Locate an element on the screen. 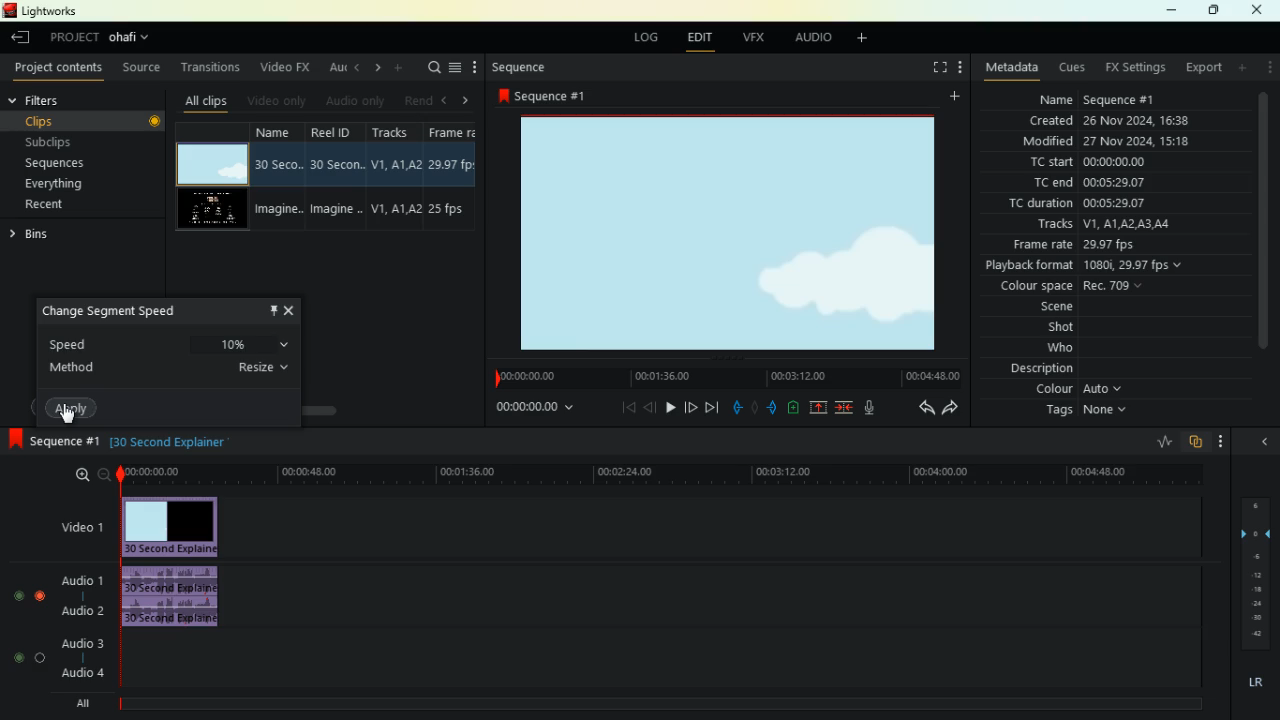  frame rate is located at coordinates (1075, 246).